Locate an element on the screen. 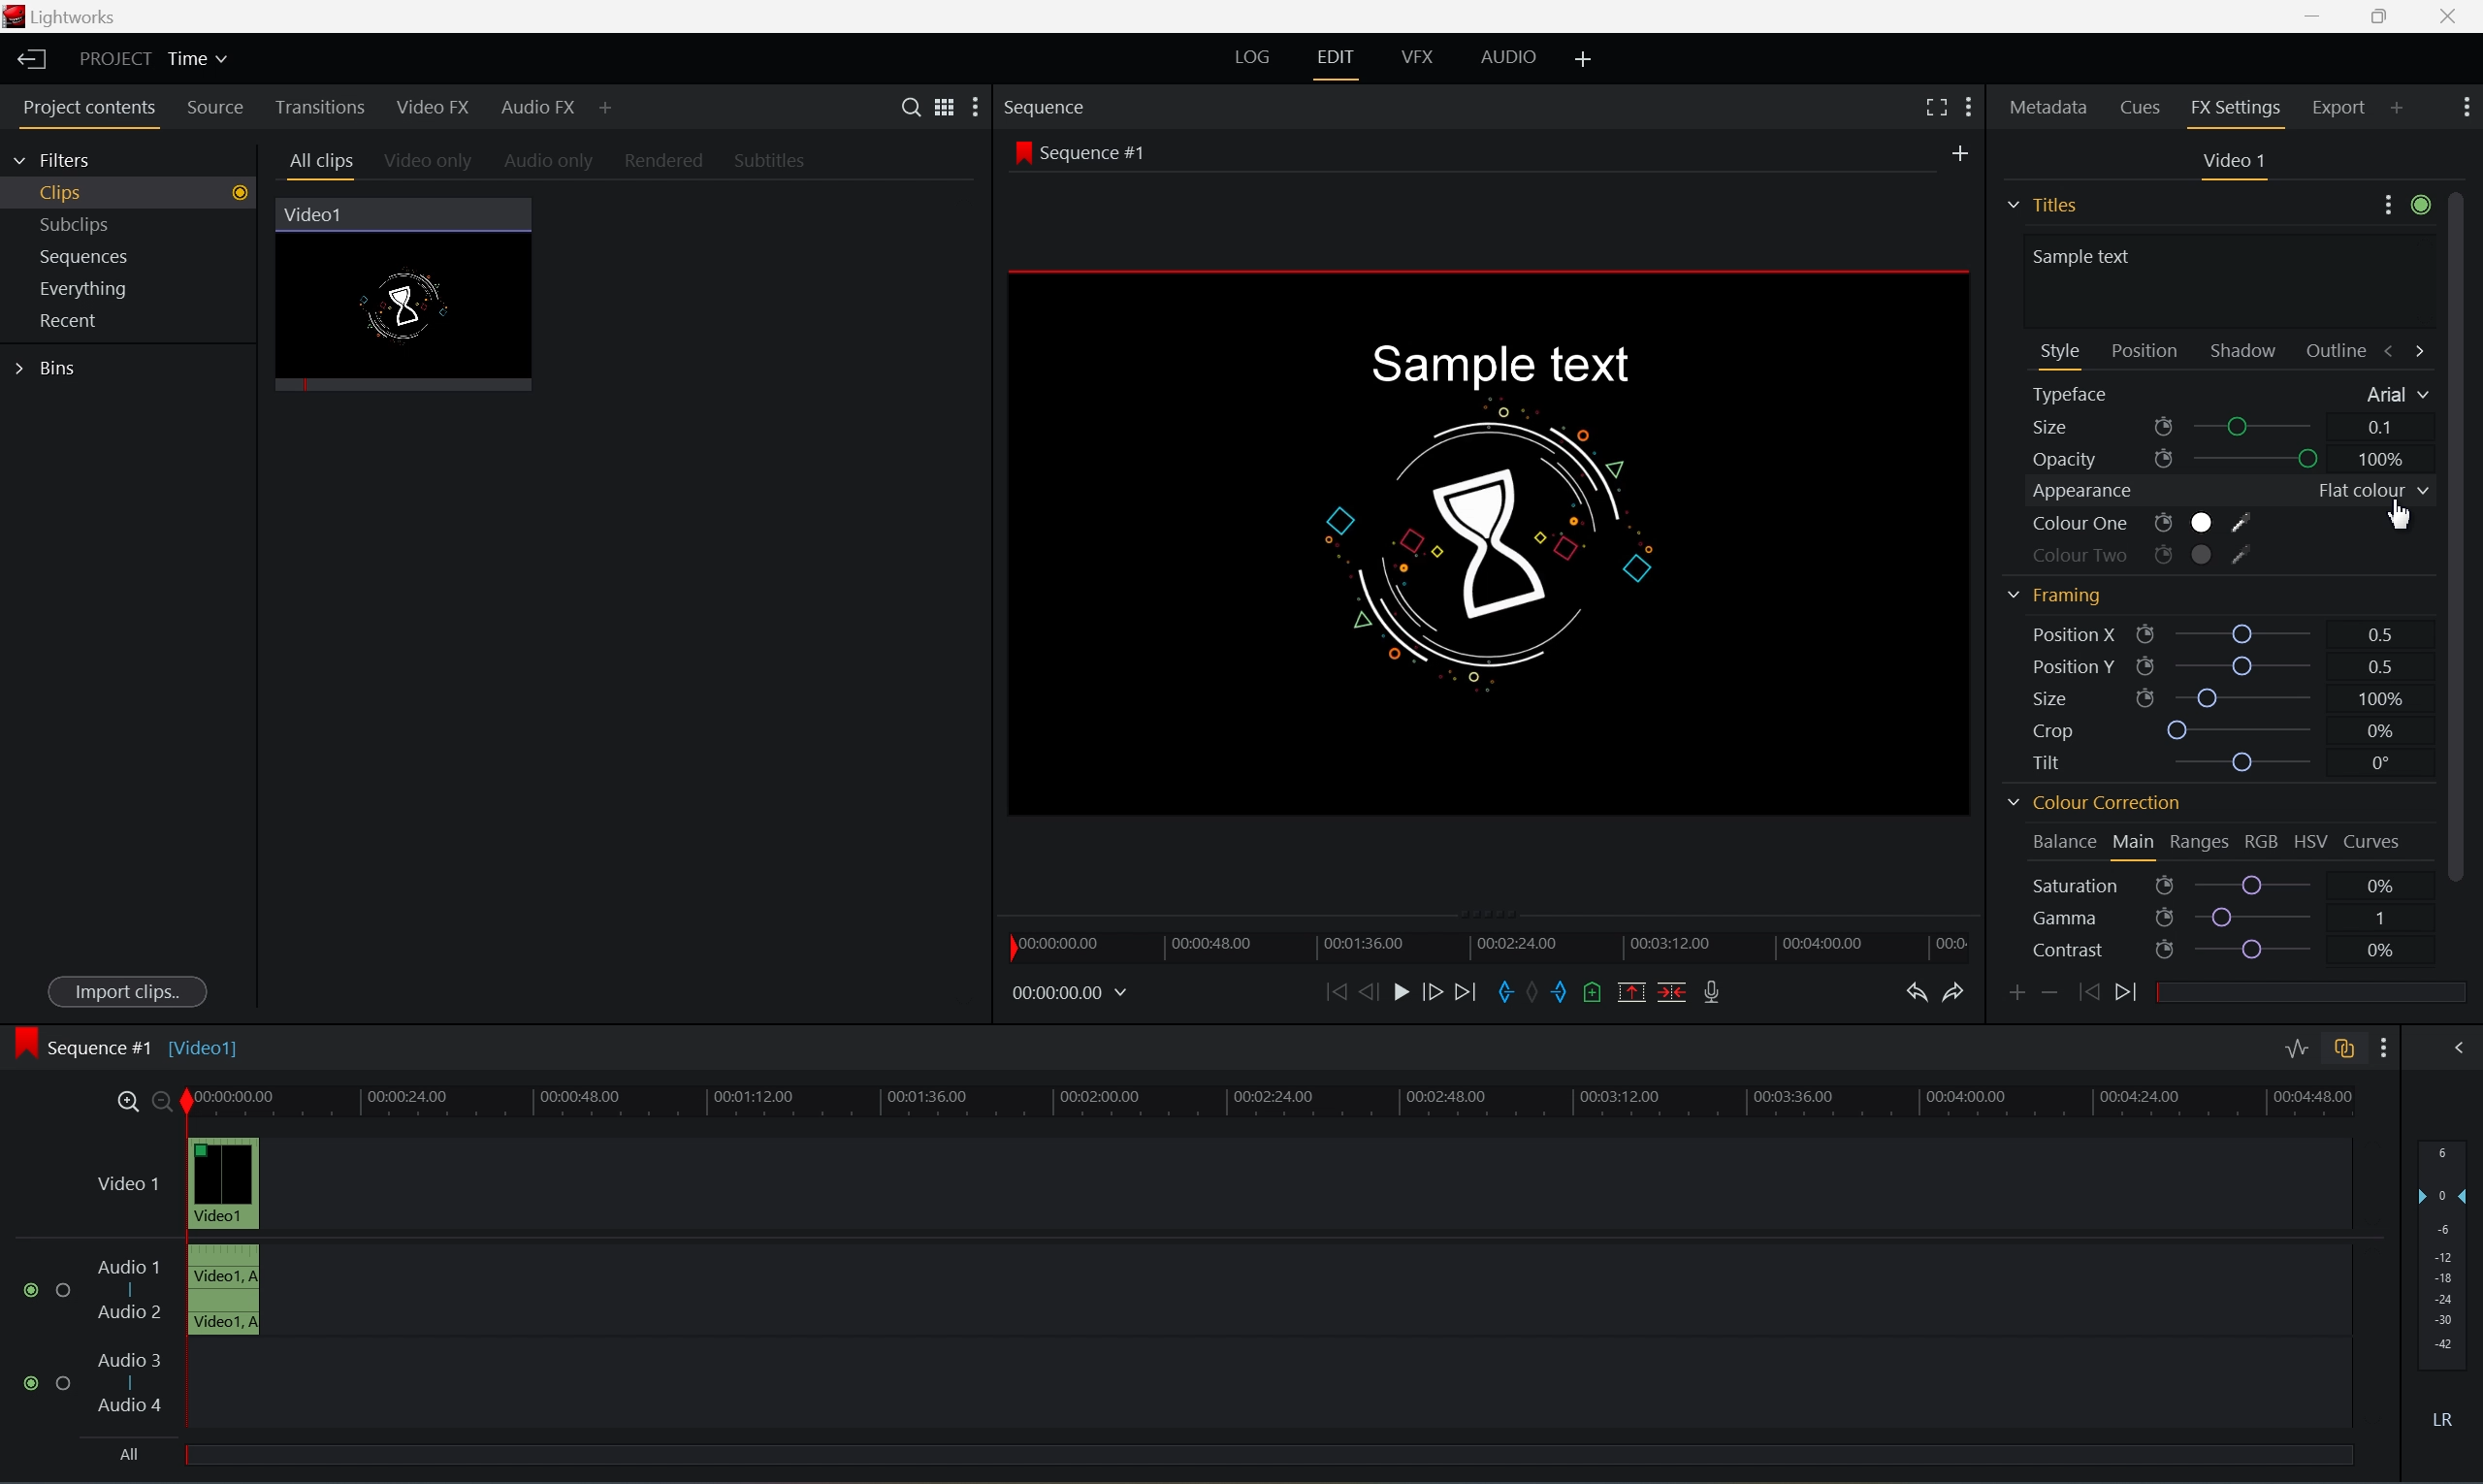 The width and height of the screenshot is (2483, 1484). add an 'out' mark at the current position is located at coordinates (1567, 993).